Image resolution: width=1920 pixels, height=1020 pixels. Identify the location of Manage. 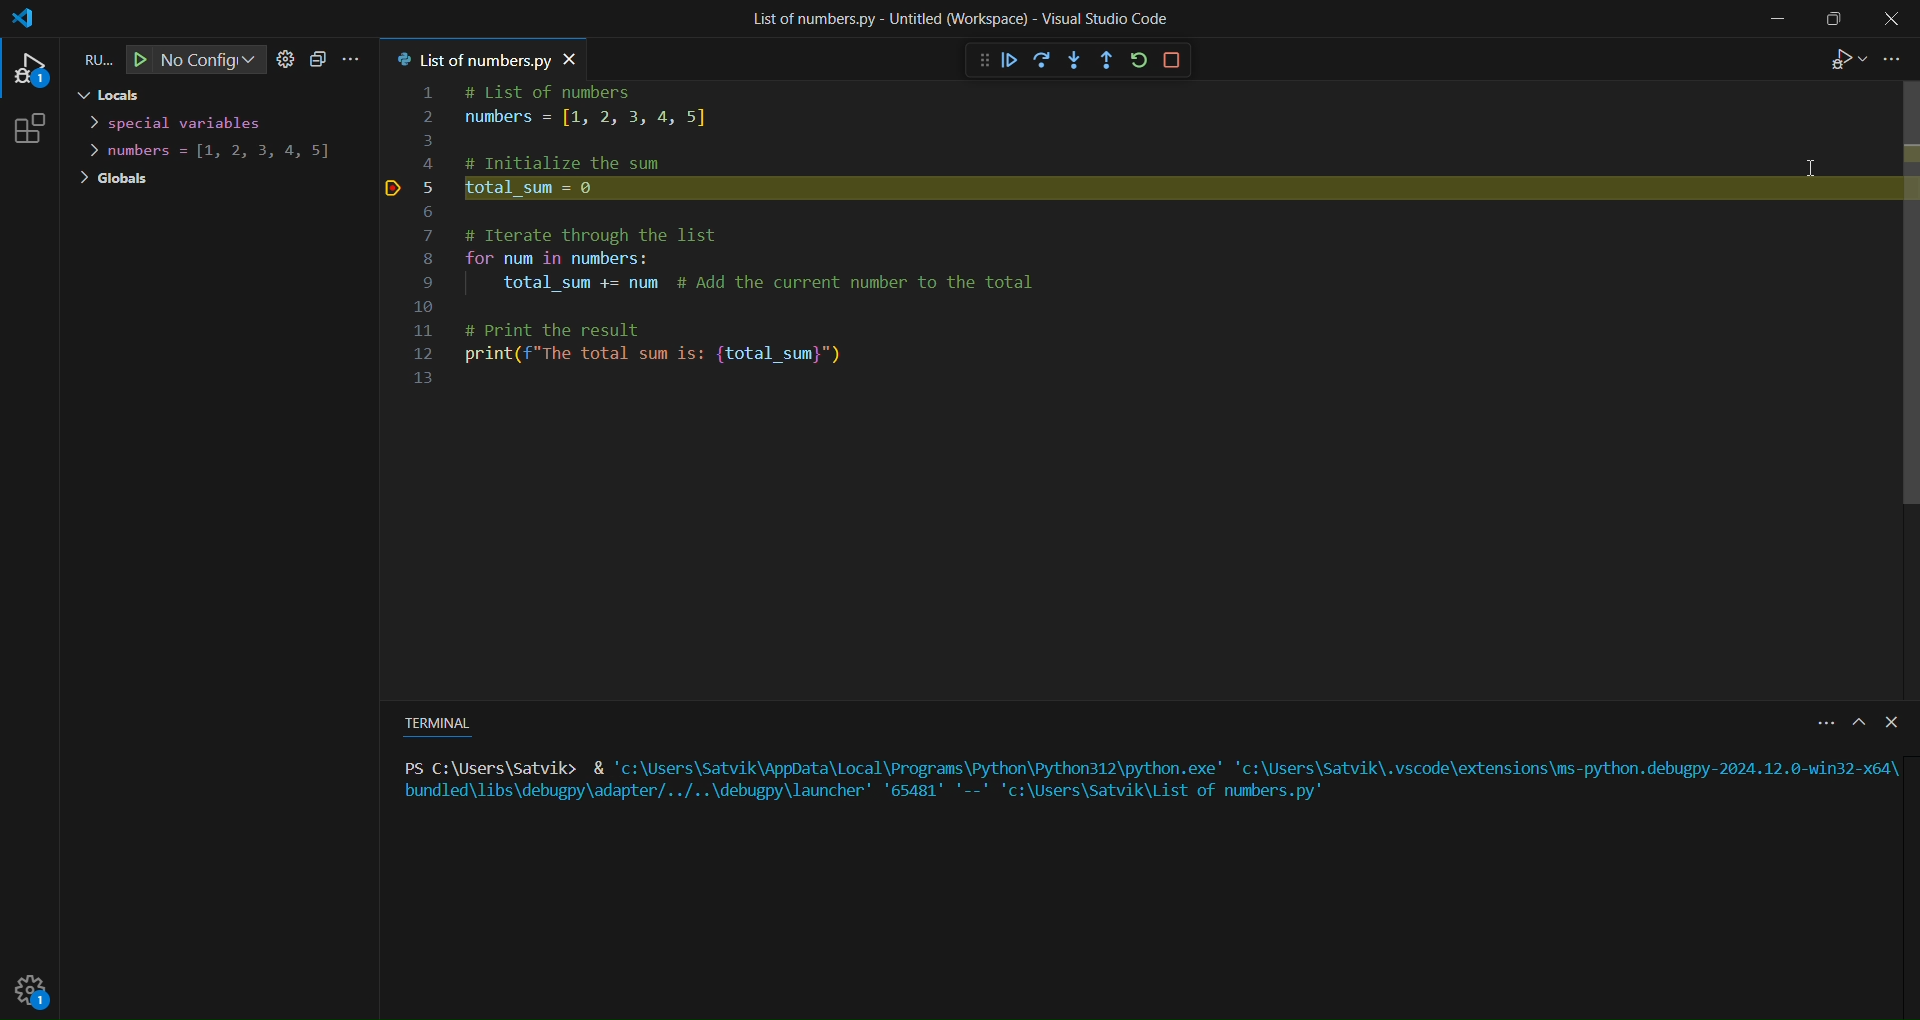
(38, 993).